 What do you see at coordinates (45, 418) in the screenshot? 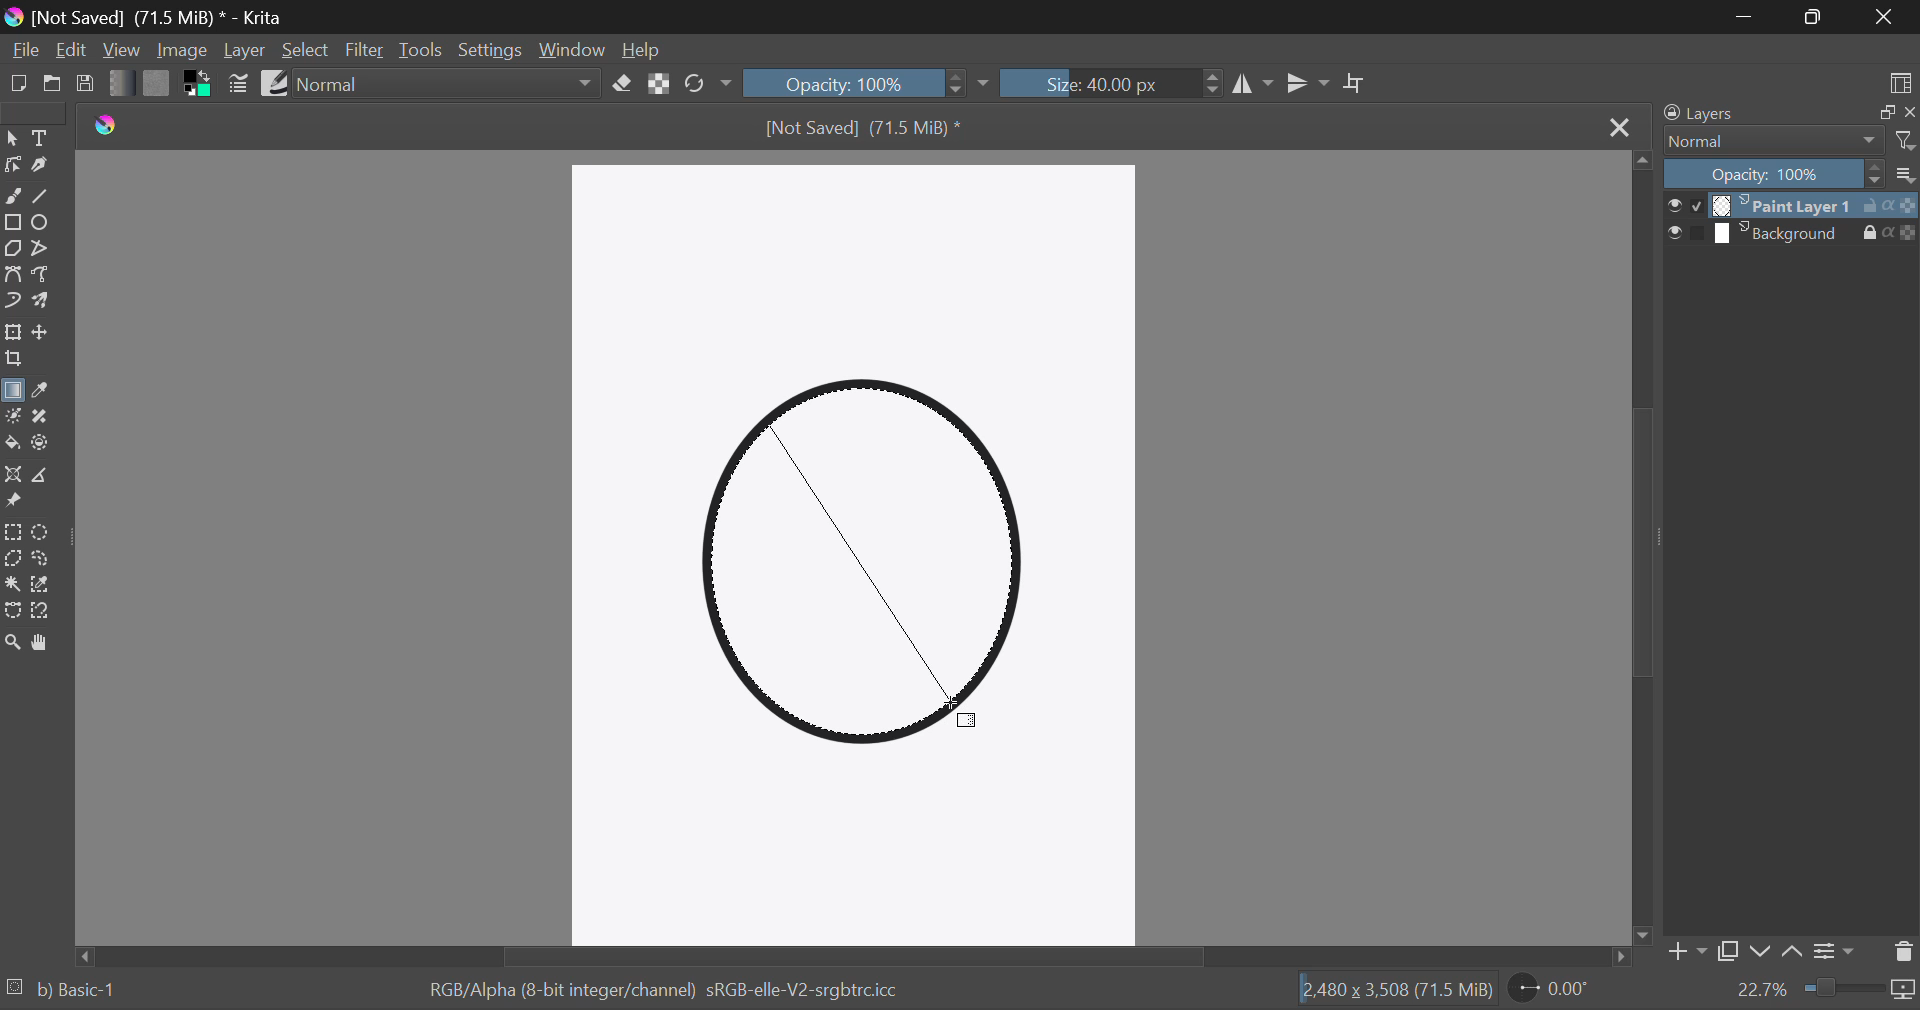
I see `Smart Patch Tool` at bounding box center [45, 418].